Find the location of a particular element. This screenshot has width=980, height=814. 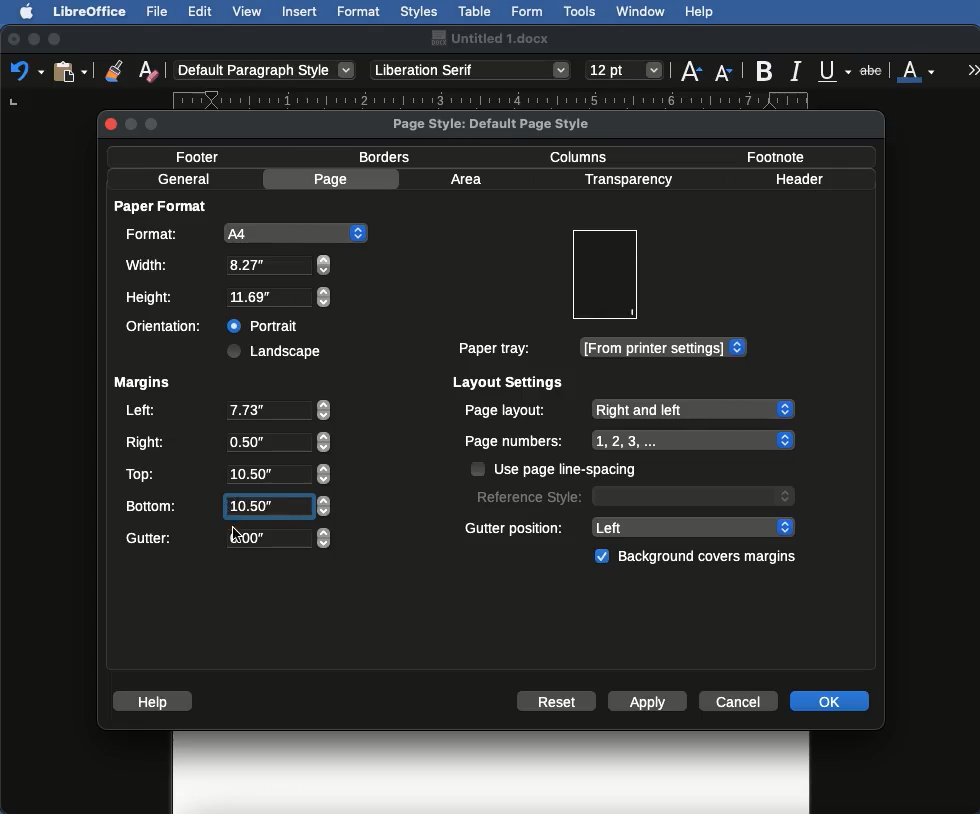

Size decrease is located at coordinates (728, 72).